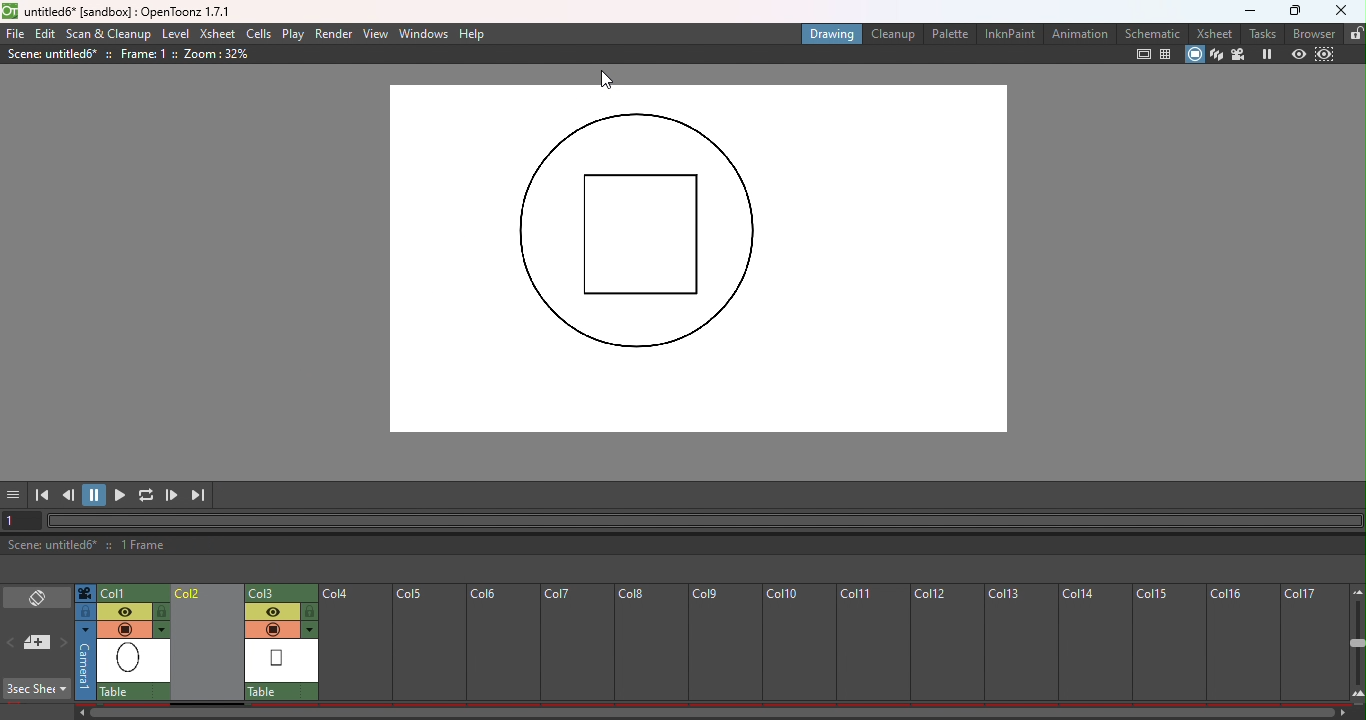  What do you see at coordinates (85, 612) in the screenshot?
I see `Click to select camera` at bounding box center [85, 612].